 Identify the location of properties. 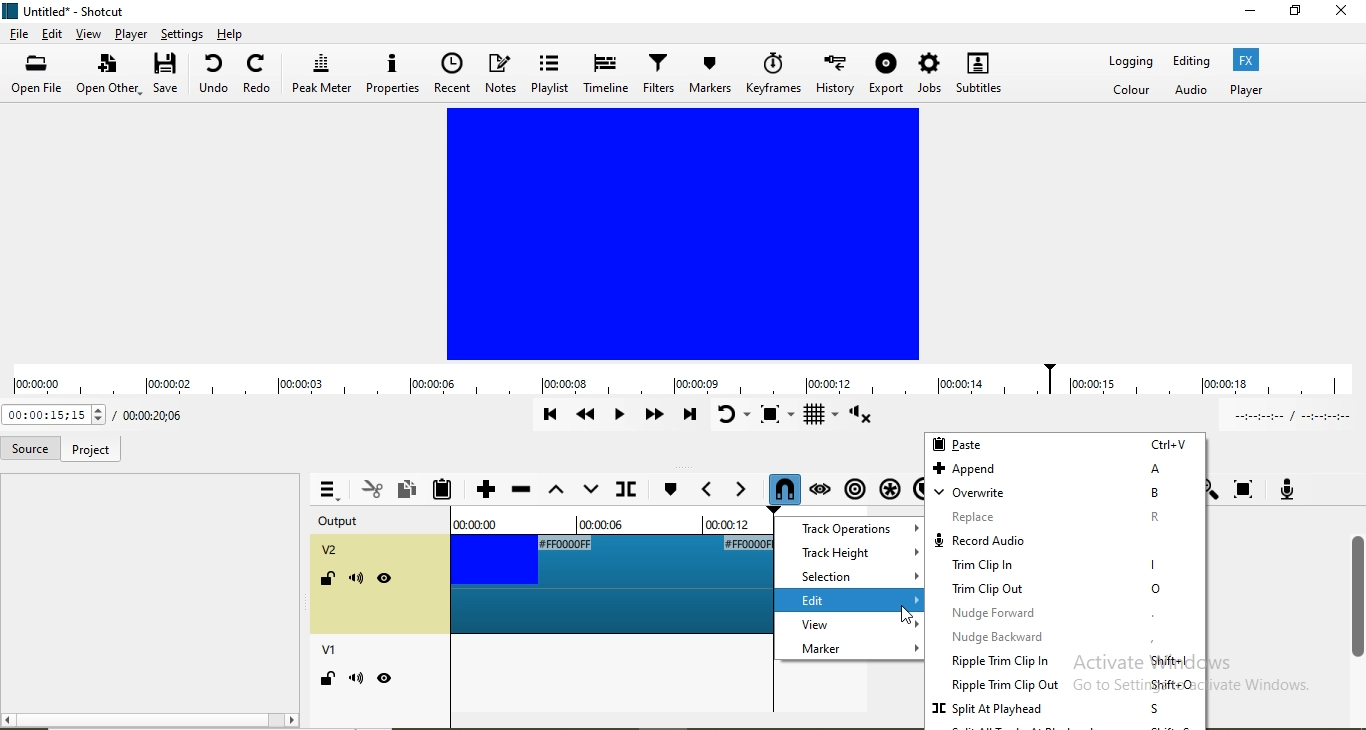
(392, 74).